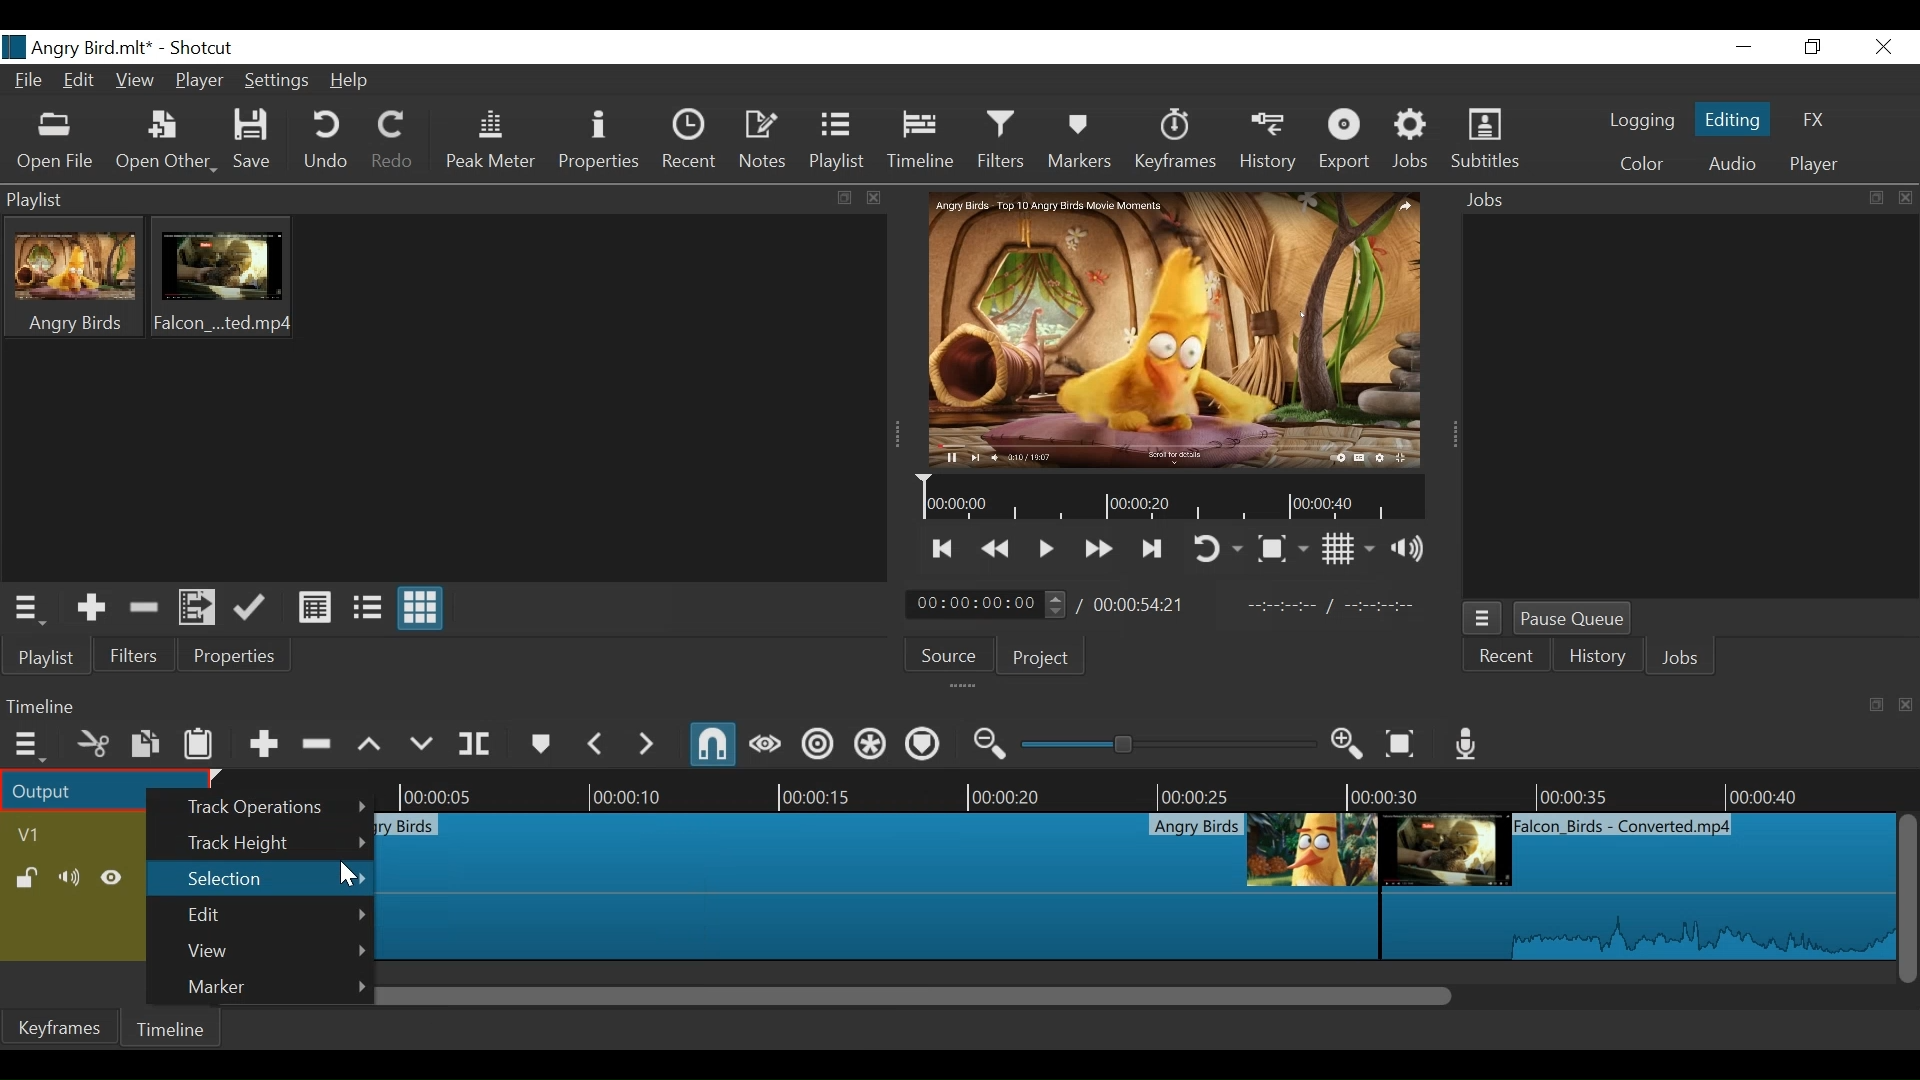 The width and height of the screenshot is (1920, 1080). What do you see at coordinates (1744, 47) in the screenshot?
I see `minimize` at bounding box center [1744, 47].